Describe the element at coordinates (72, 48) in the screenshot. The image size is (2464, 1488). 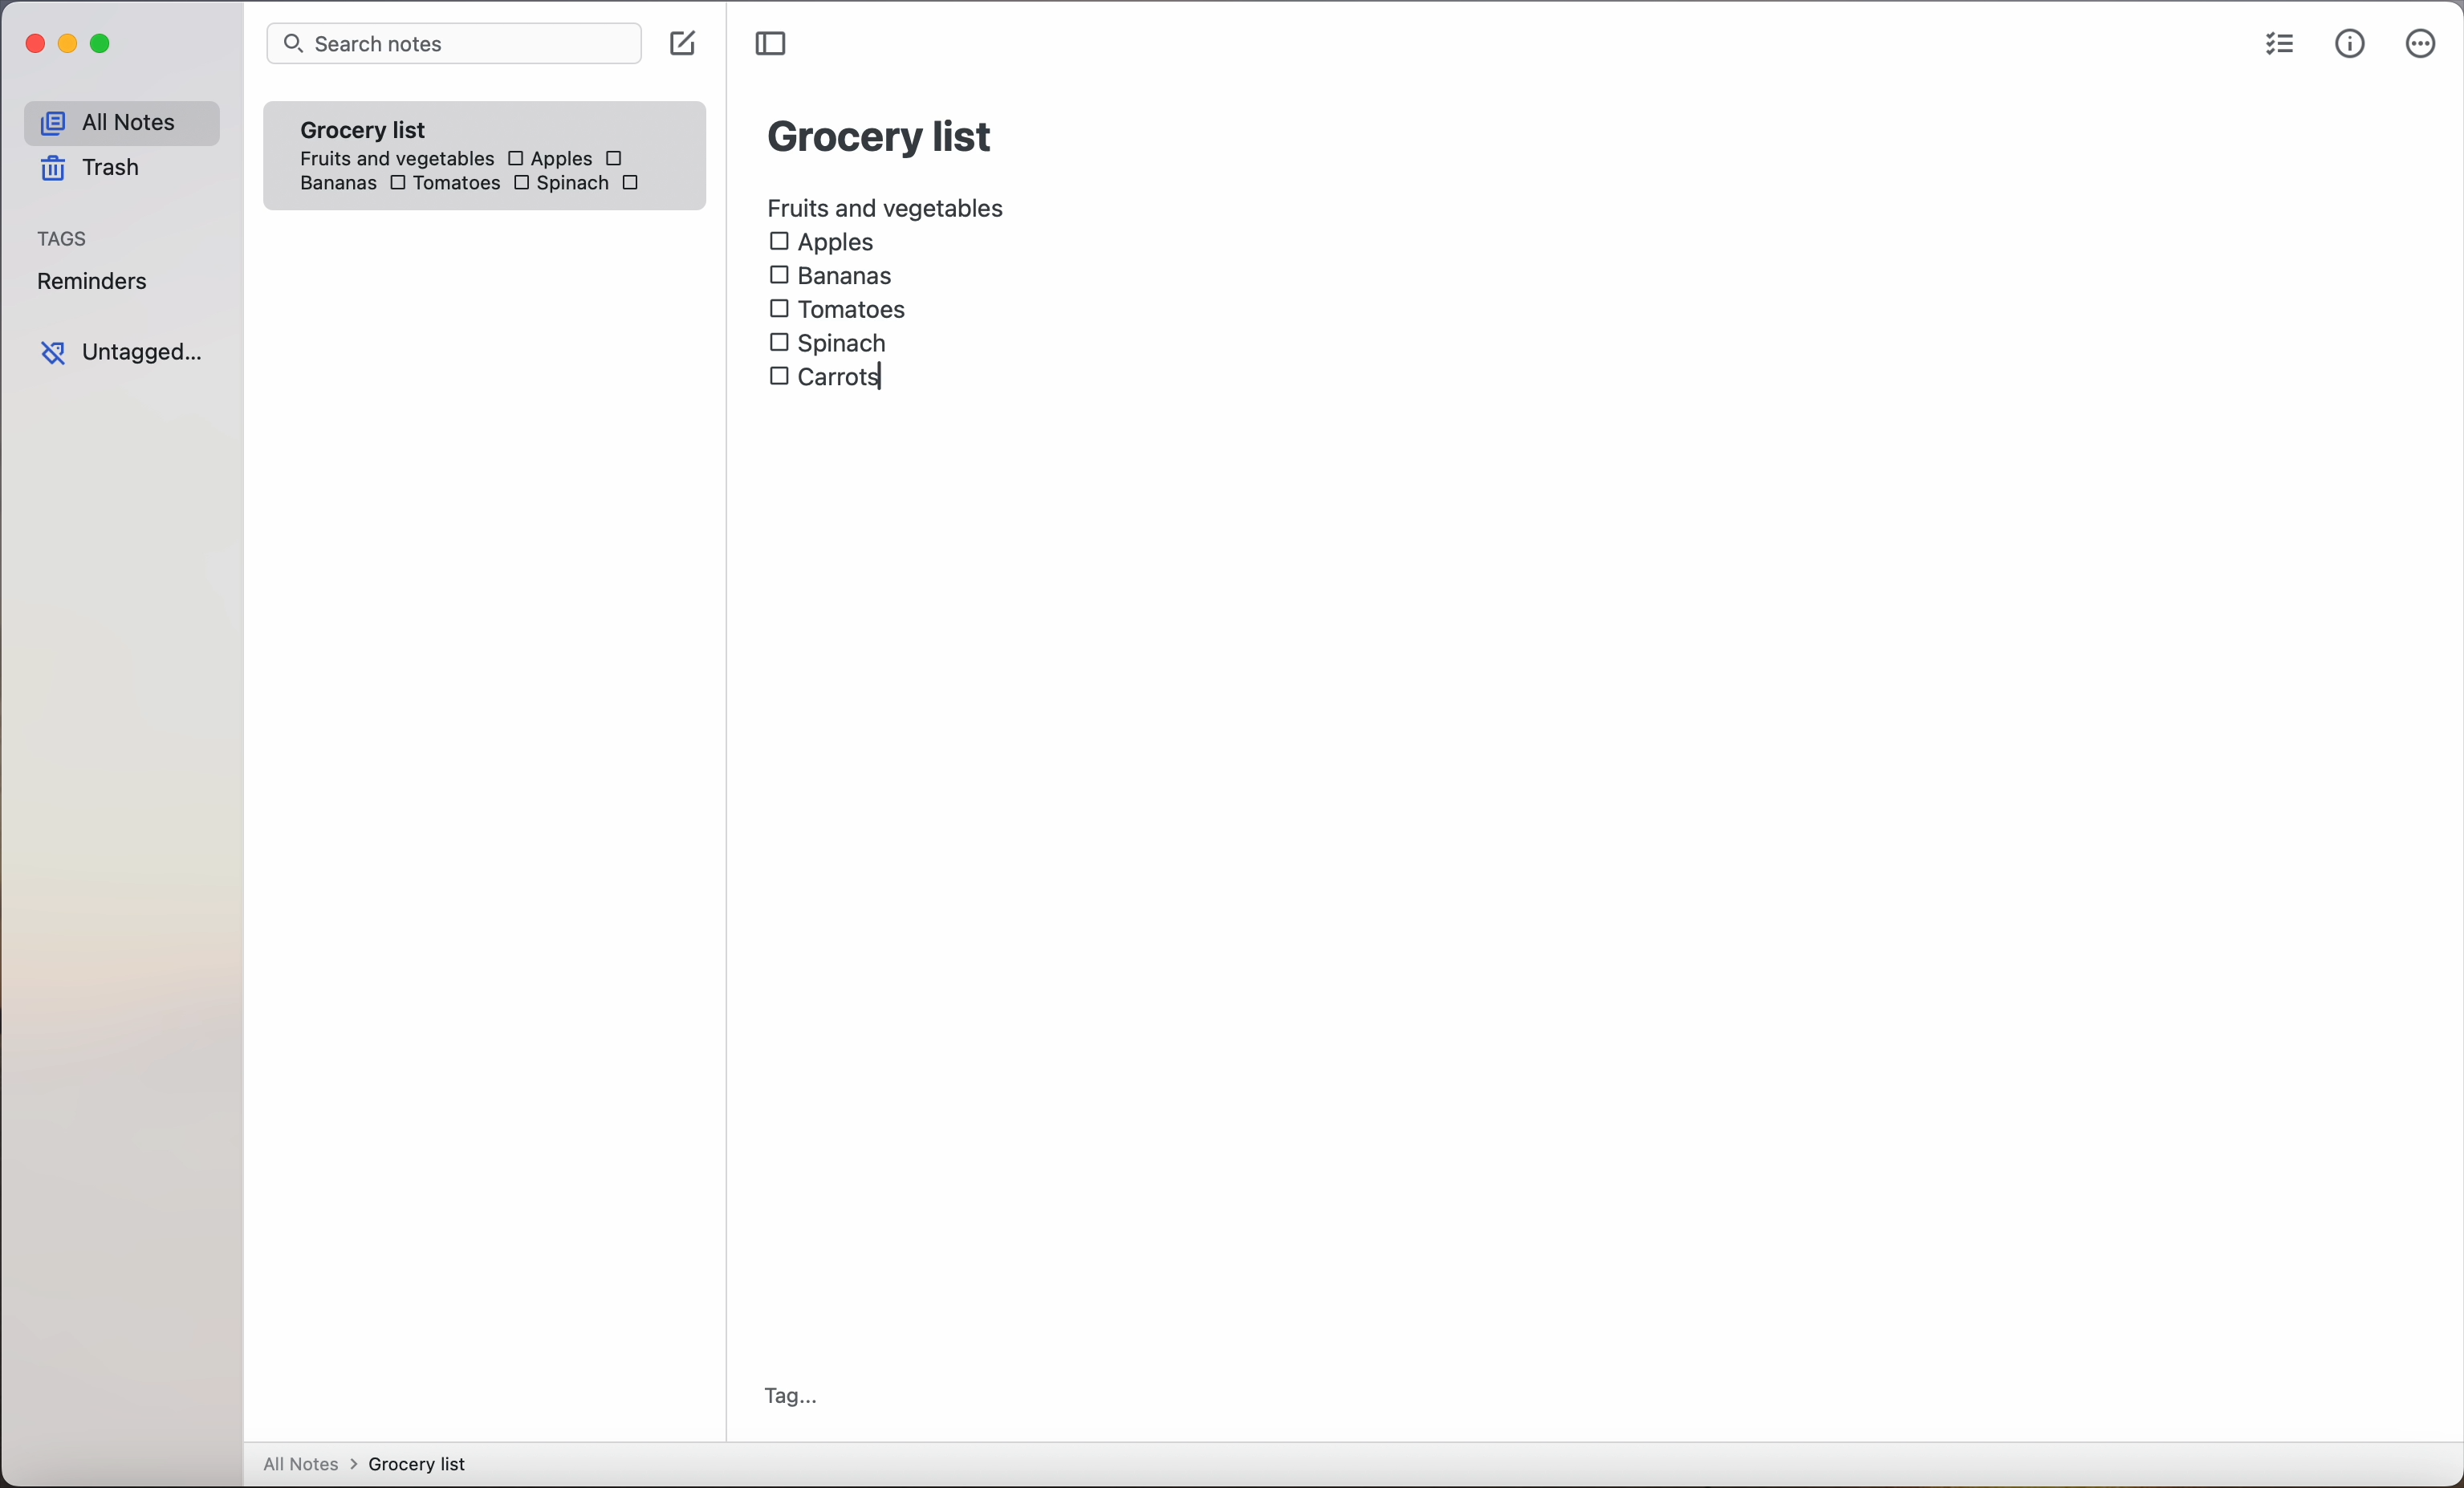
I see `minimize Simplenote` at that location.